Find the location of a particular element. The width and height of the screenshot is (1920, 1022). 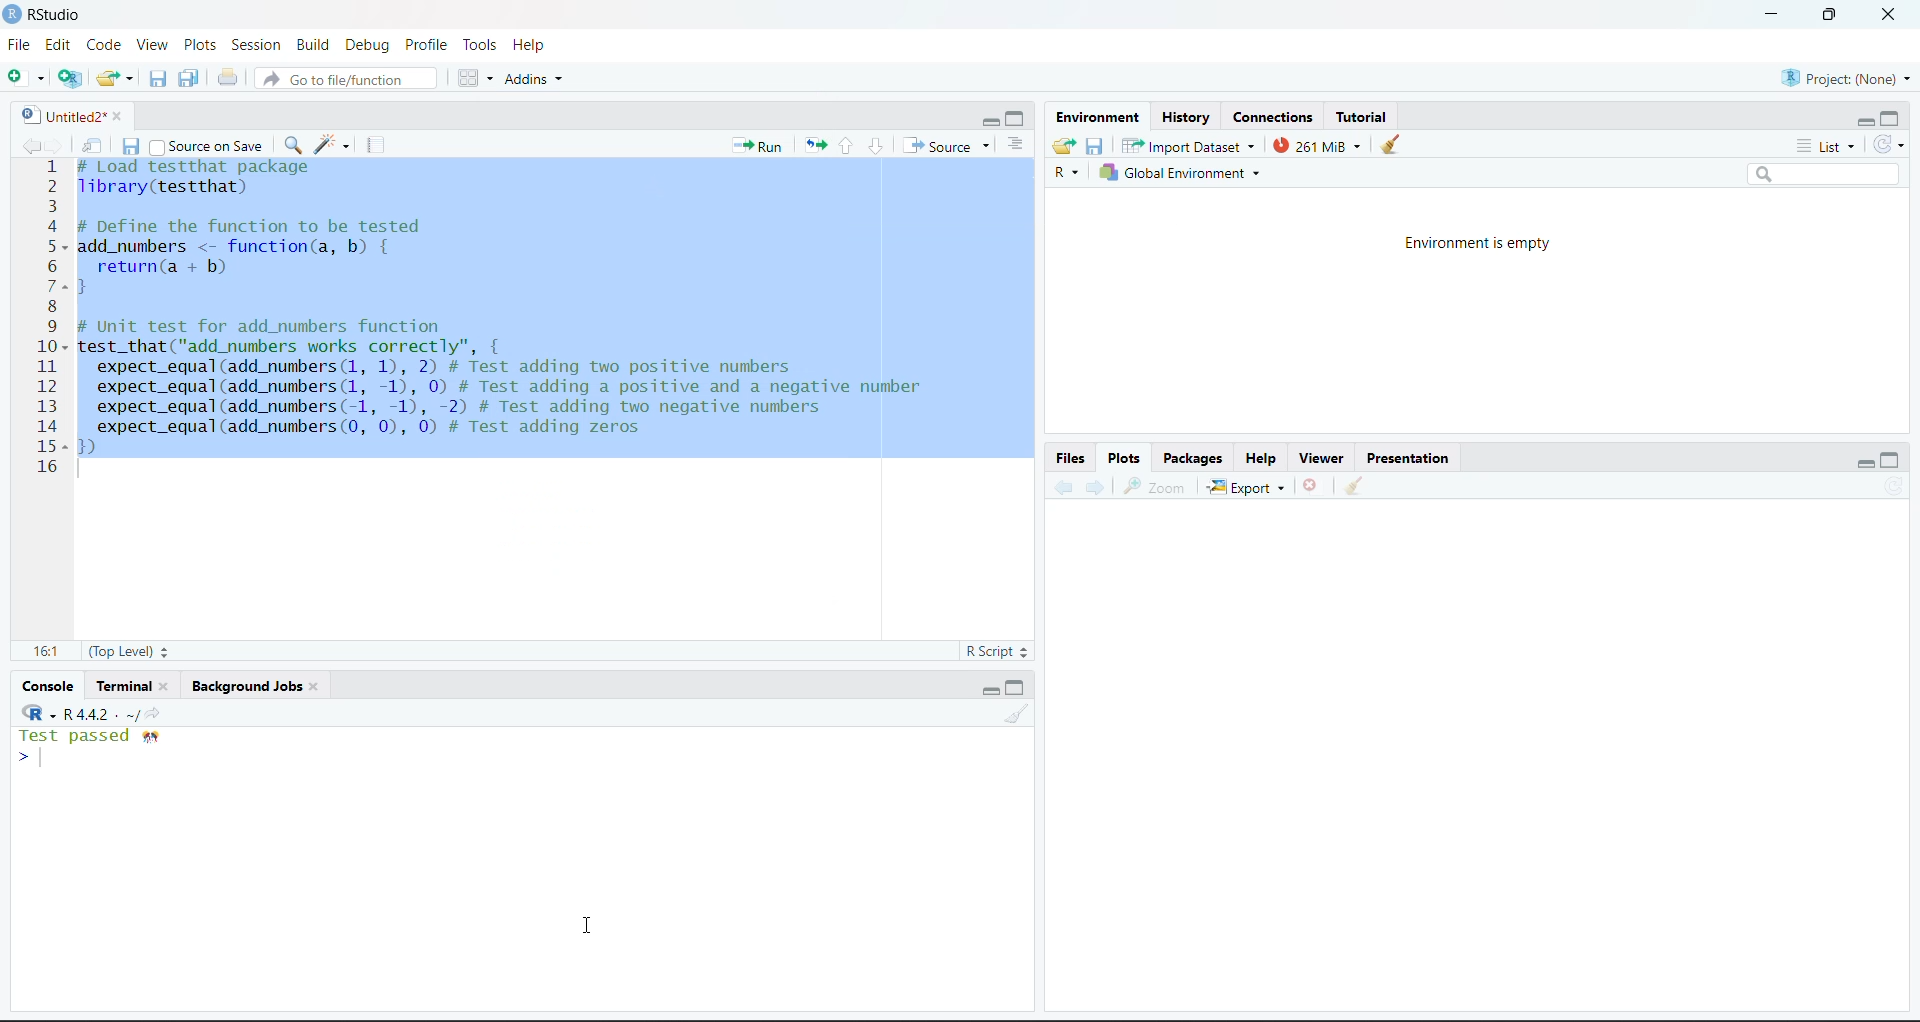

Import Dataset is located at coordinates (1189, 146).